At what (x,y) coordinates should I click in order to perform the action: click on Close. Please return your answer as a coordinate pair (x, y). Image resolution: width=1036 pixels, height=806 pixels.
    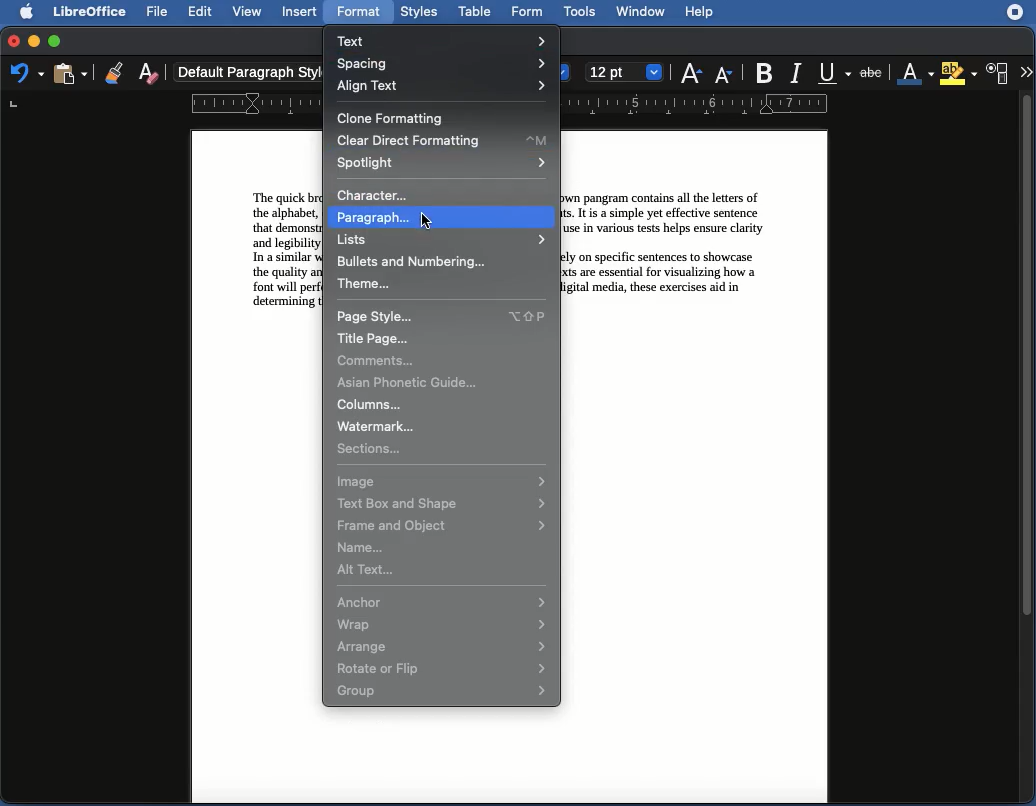
    Looking at the image, I should click on (12, 39).